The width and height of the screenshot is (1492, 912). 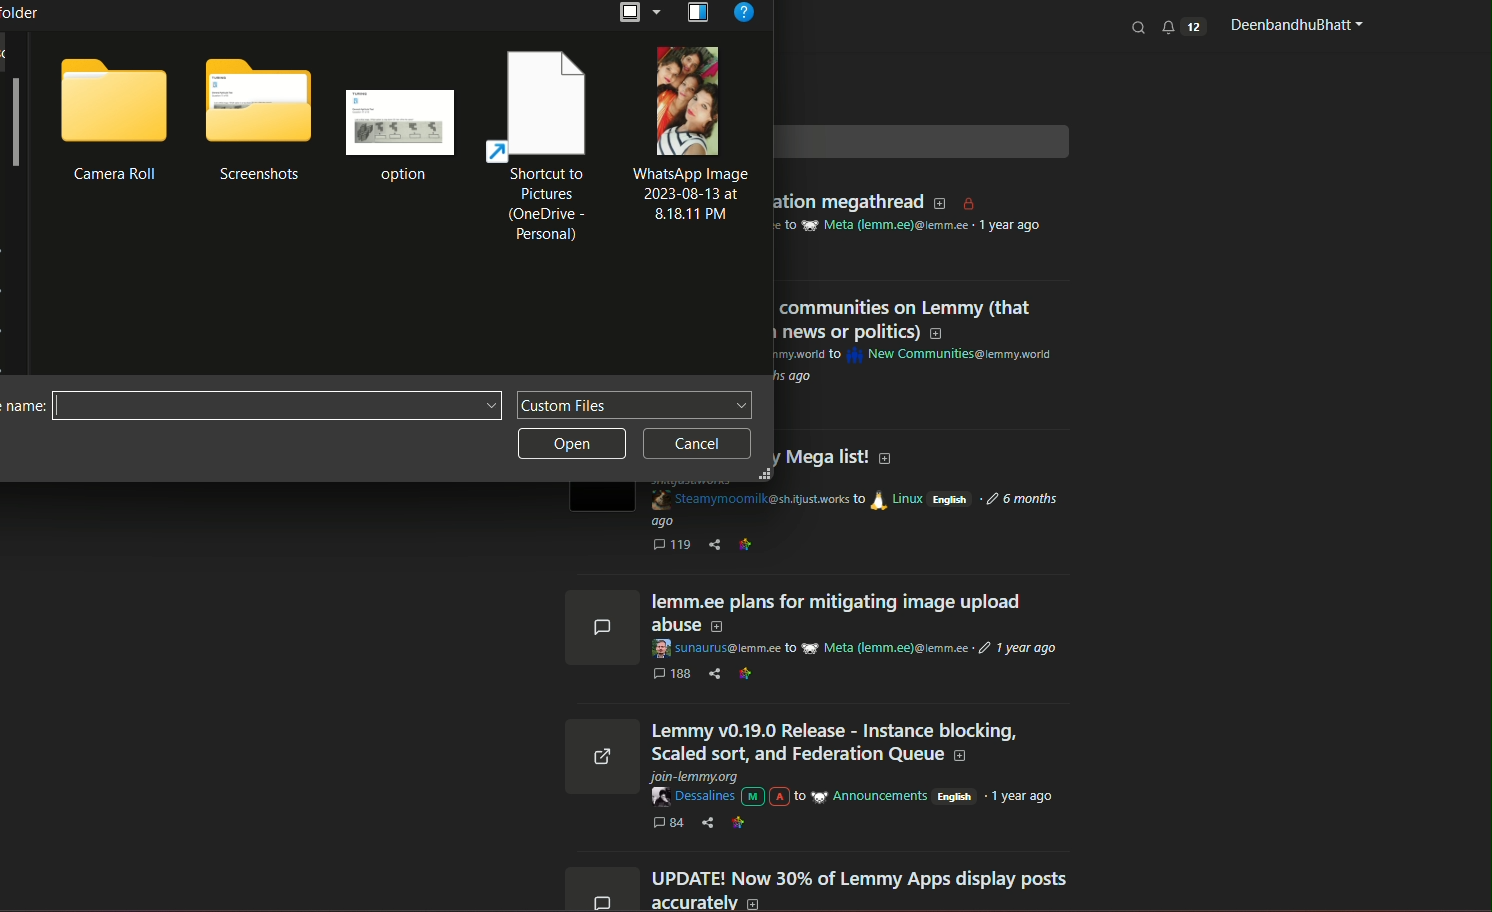 I want to click on open, so click(x=573, y=446).